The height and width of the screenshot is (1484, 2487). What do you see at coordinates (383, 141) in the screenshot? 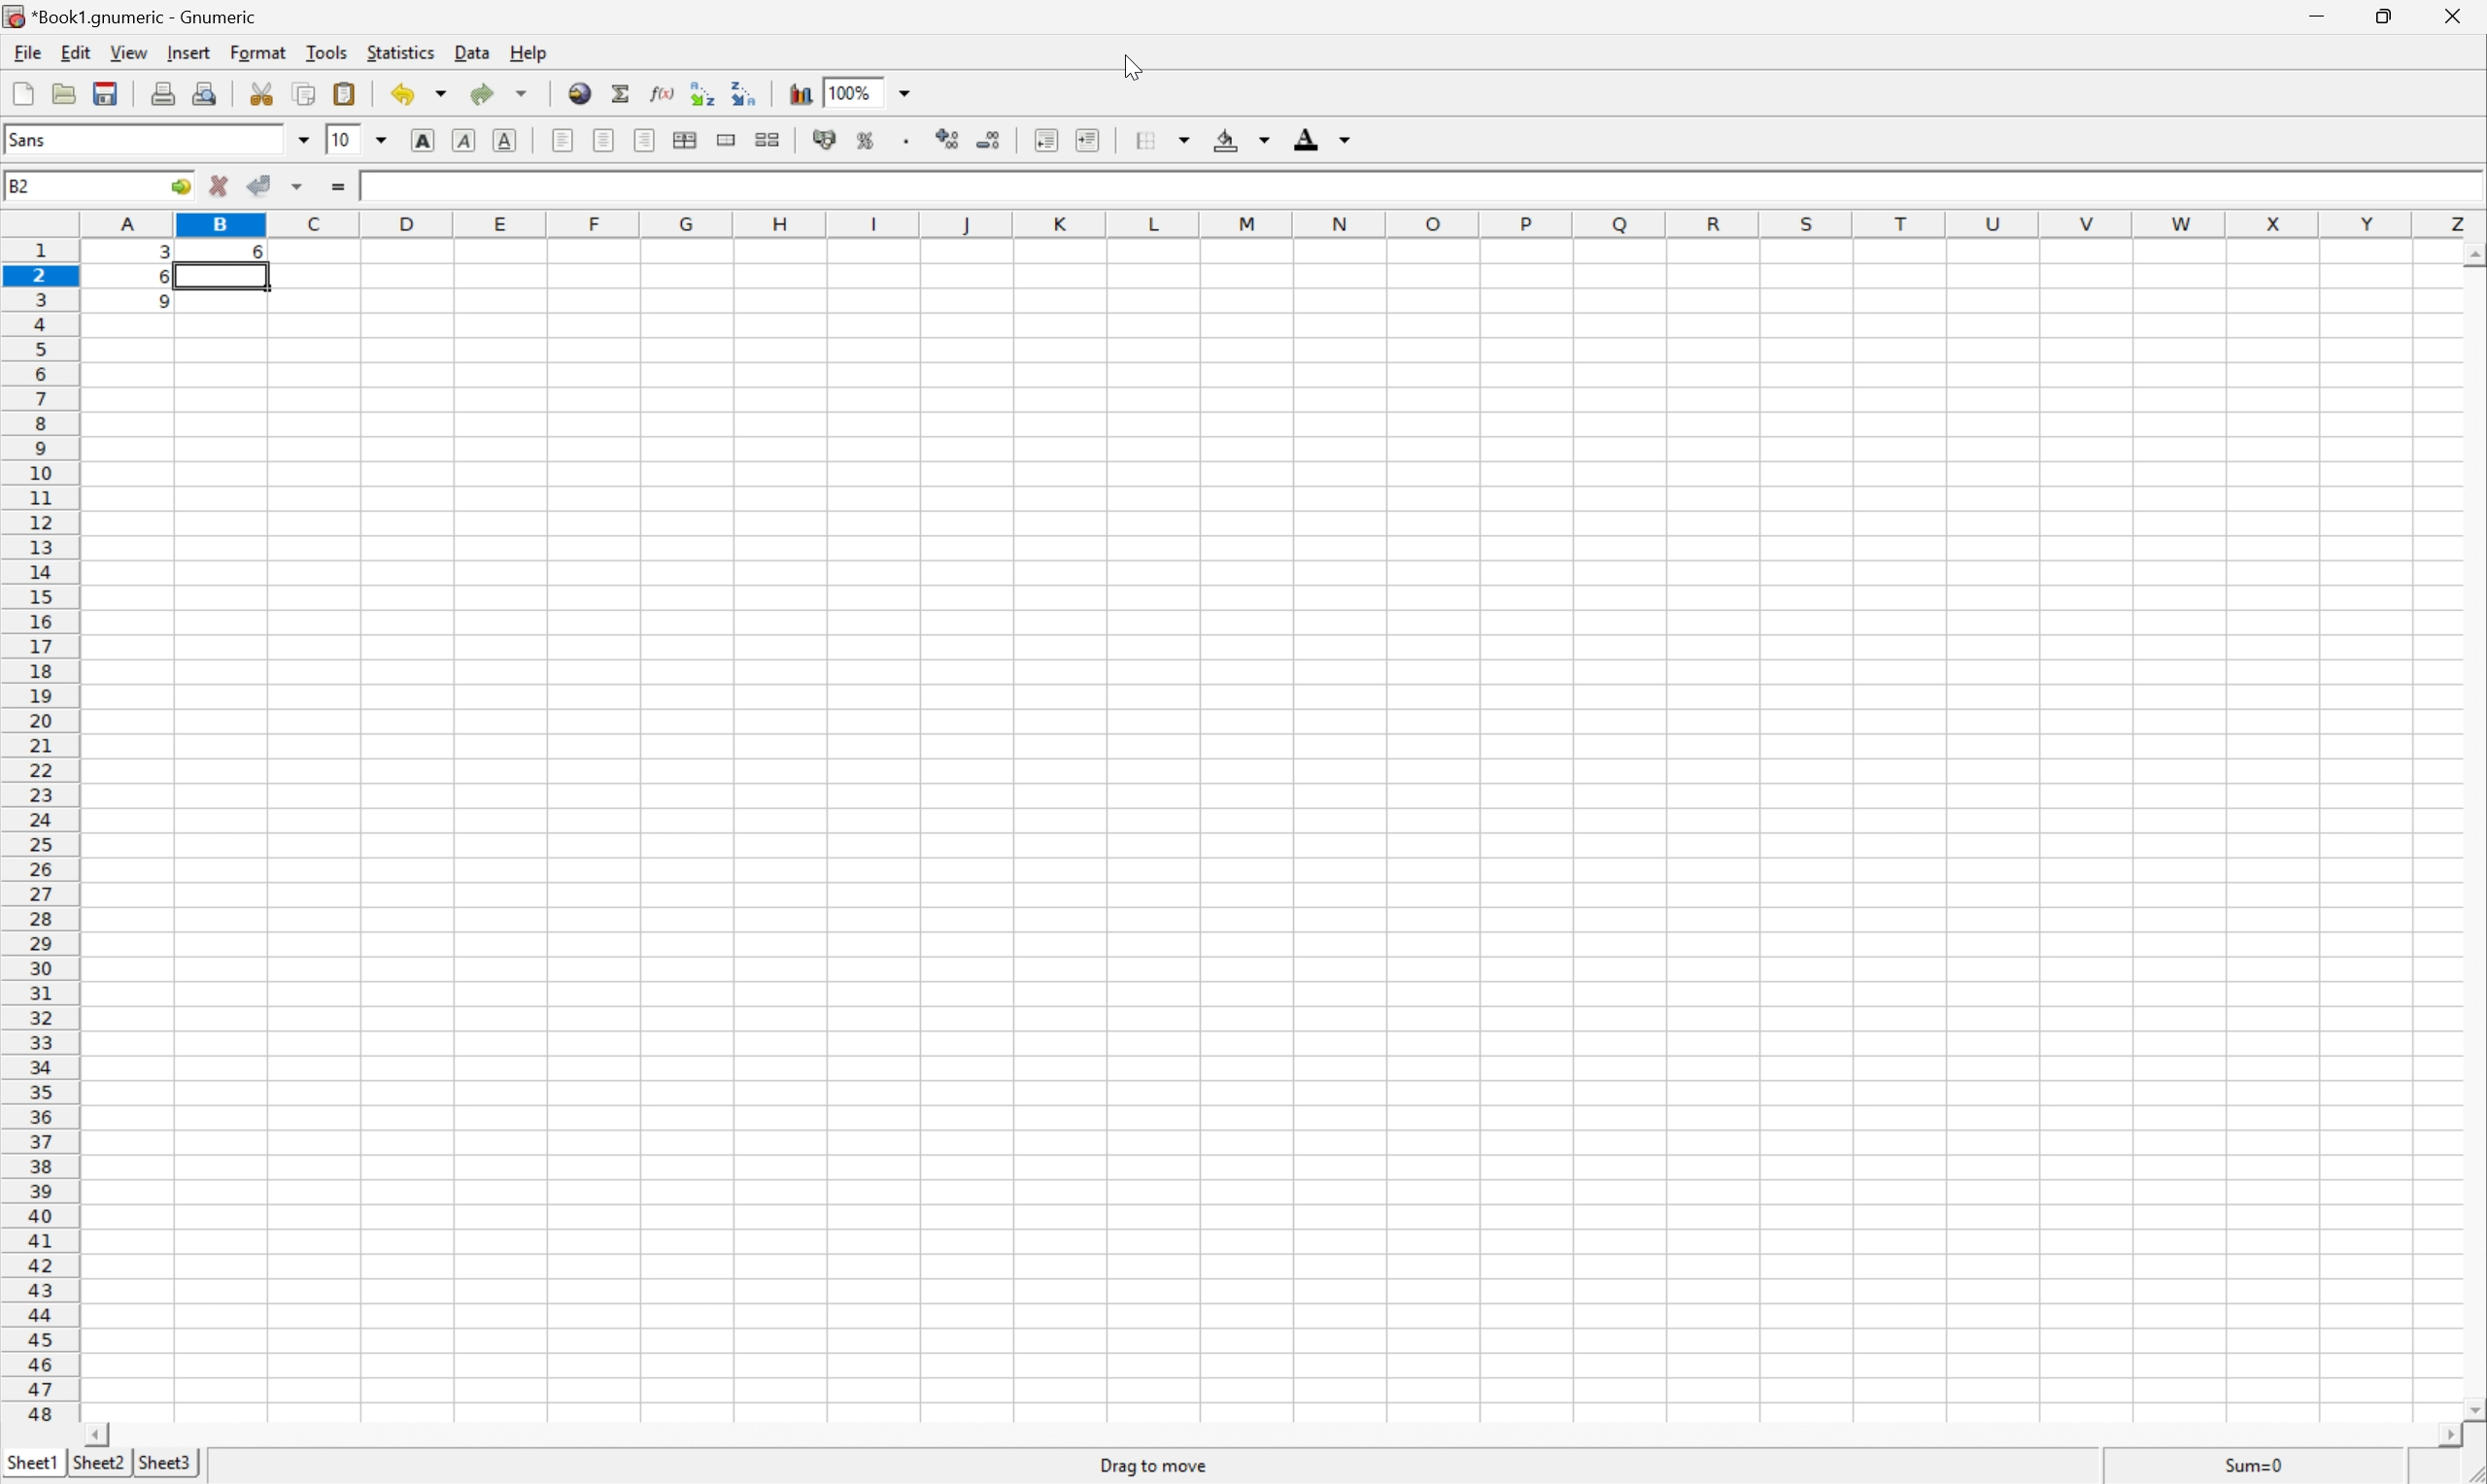
I see `Drop Down` at bounding box center [383, 141].